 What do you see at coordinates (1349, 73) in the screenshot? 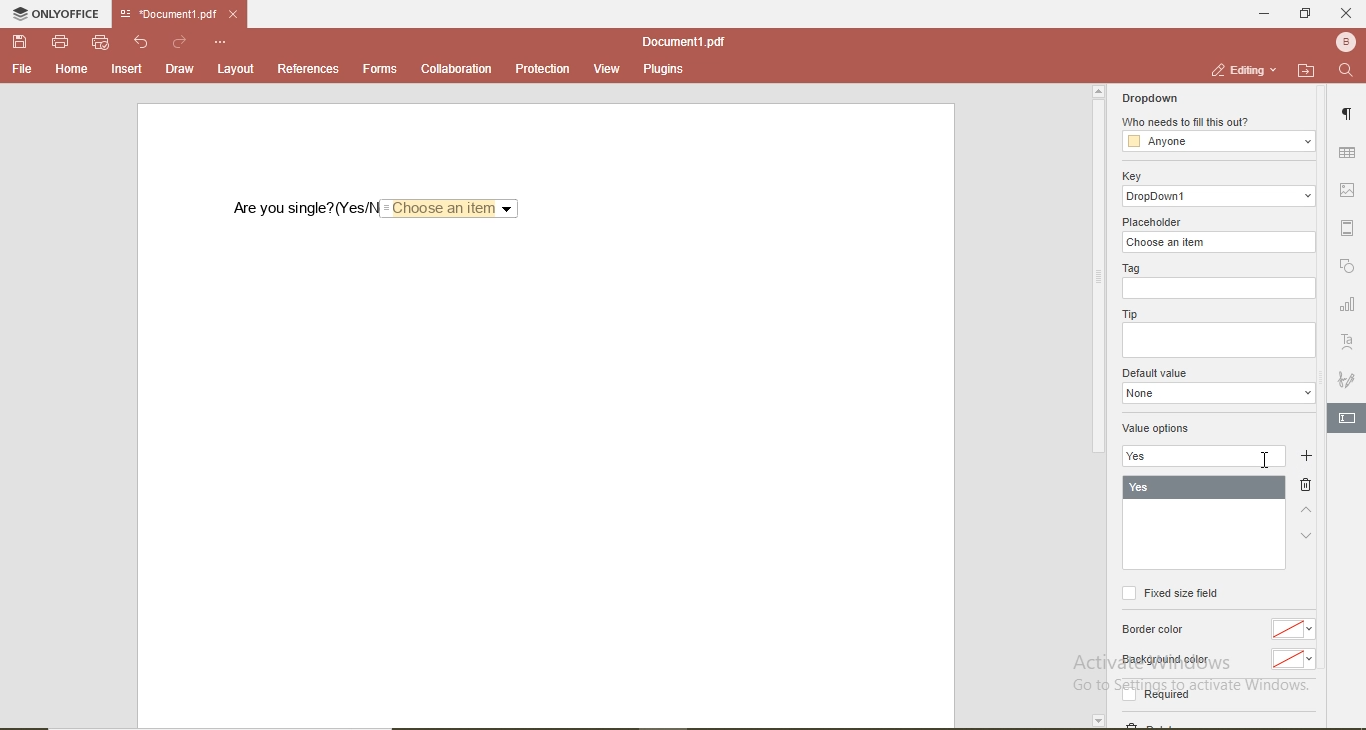
I see `search` at bounding box center [1349, 73].